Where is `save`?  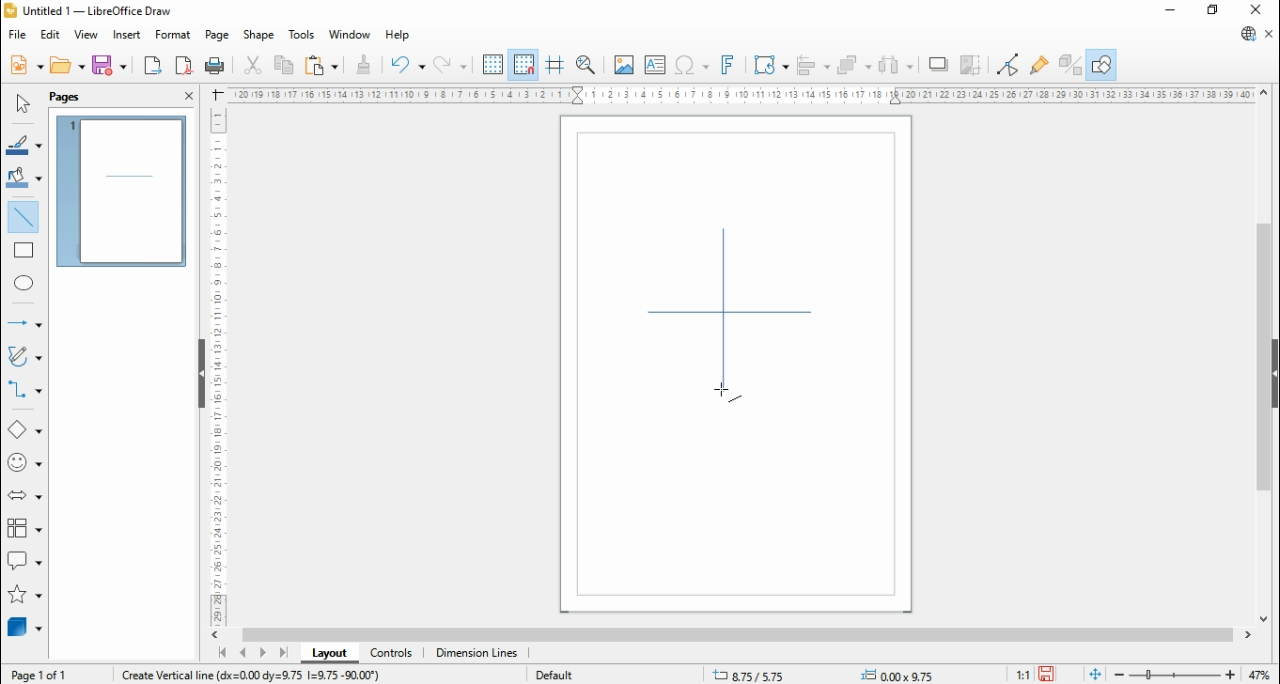 save is located at coordinates (1047, 674).